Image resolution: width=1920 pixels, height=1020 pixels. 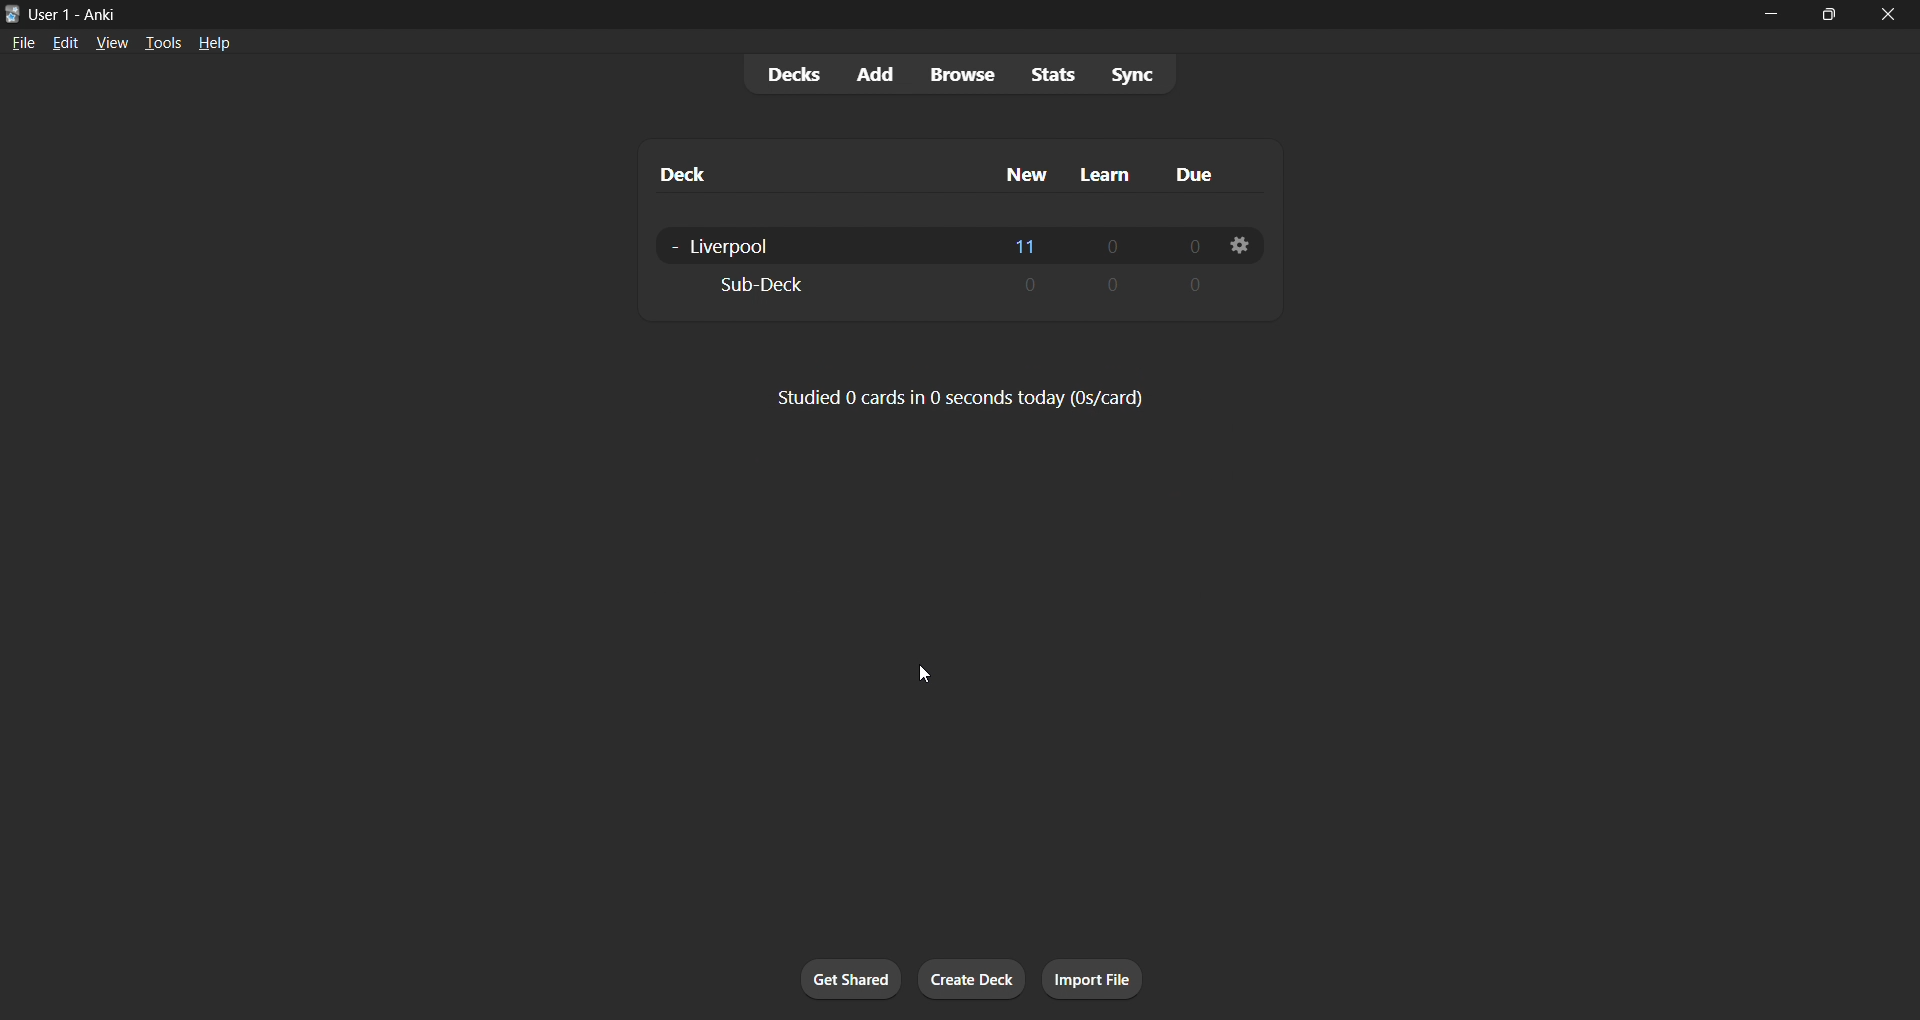 What do you see at coordinates (808, 174) in the screenshot?
I see `deck column` at bounding box center [808, 174].